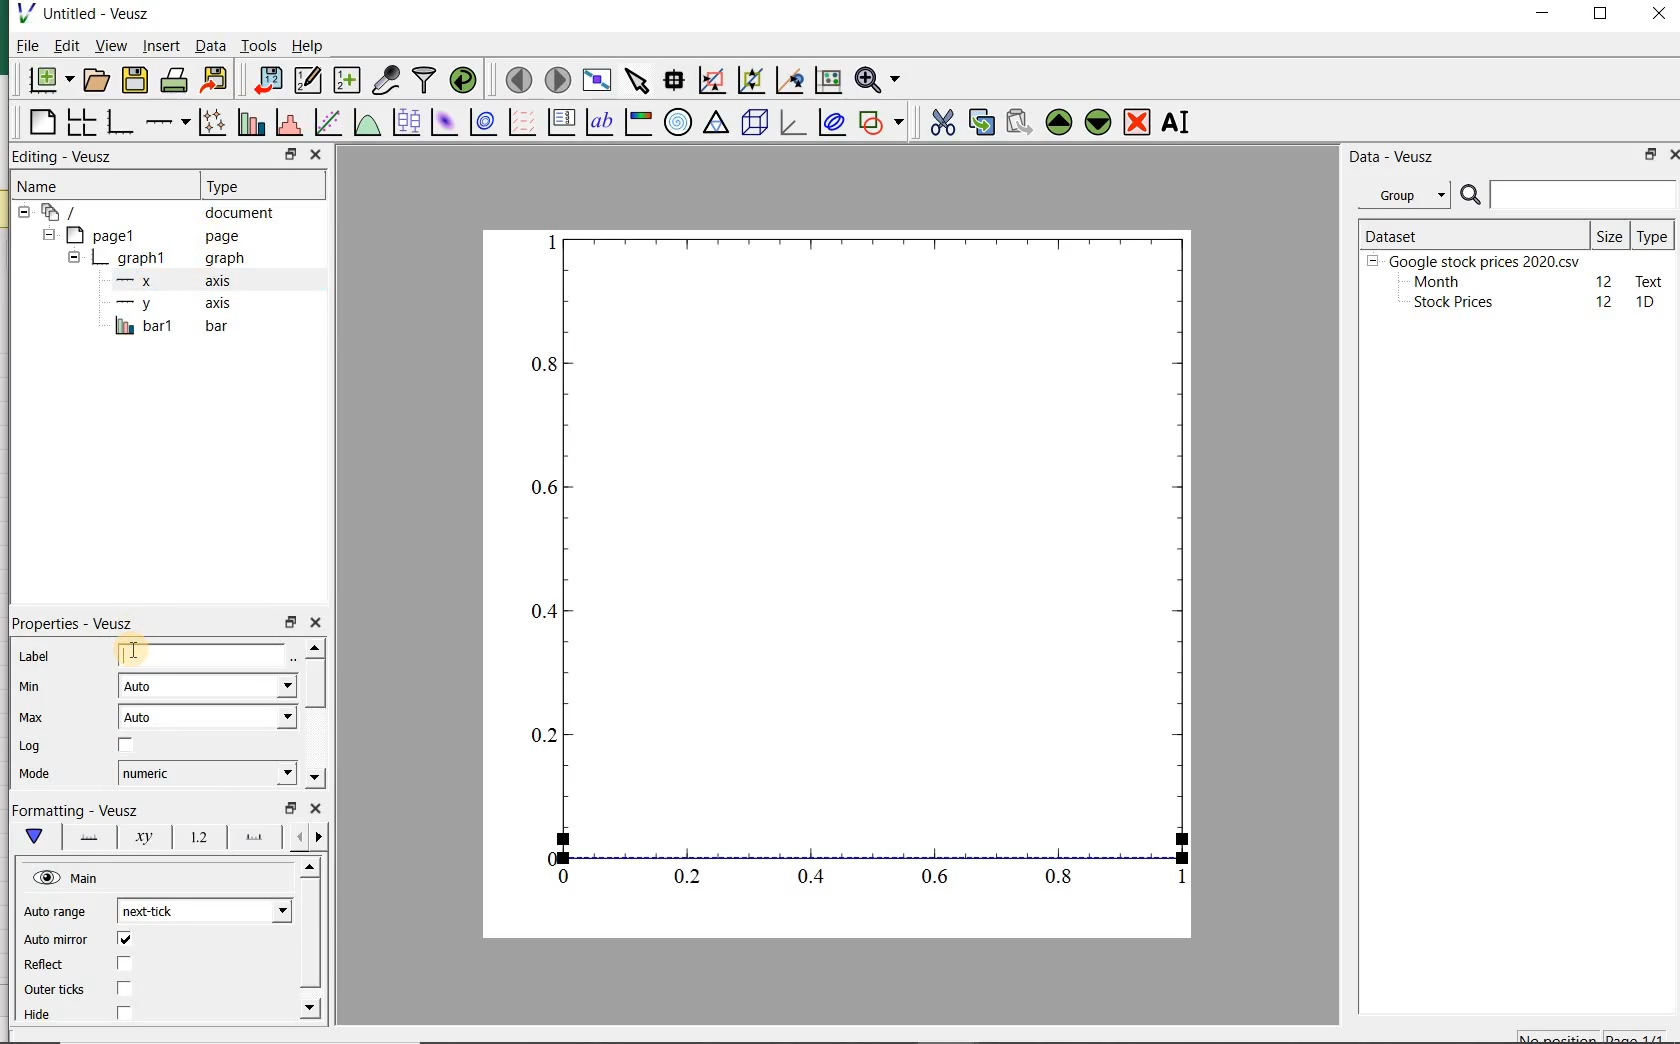  What do you see at coordinates (145, 236) in the screenshot?
I see `page1` at bounding box center [145, 236].